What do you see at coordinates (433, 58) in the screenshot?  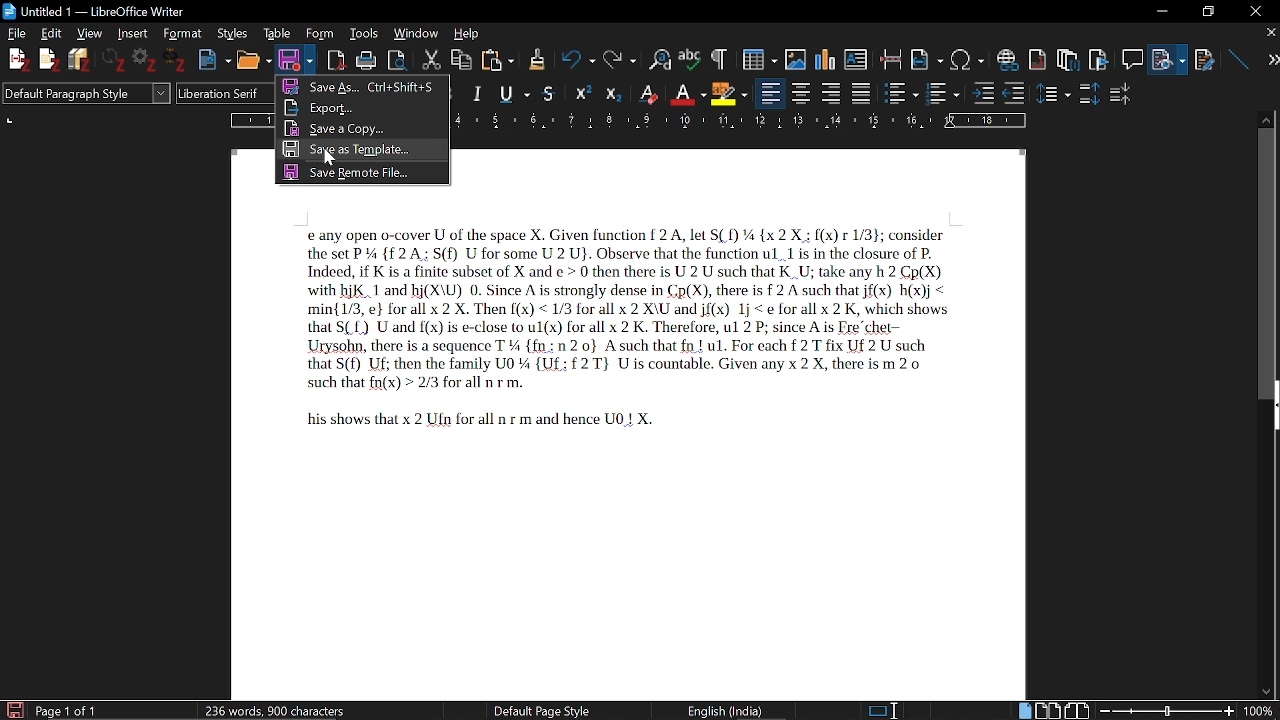 I see `Cut` at bounding box center [433, 58].